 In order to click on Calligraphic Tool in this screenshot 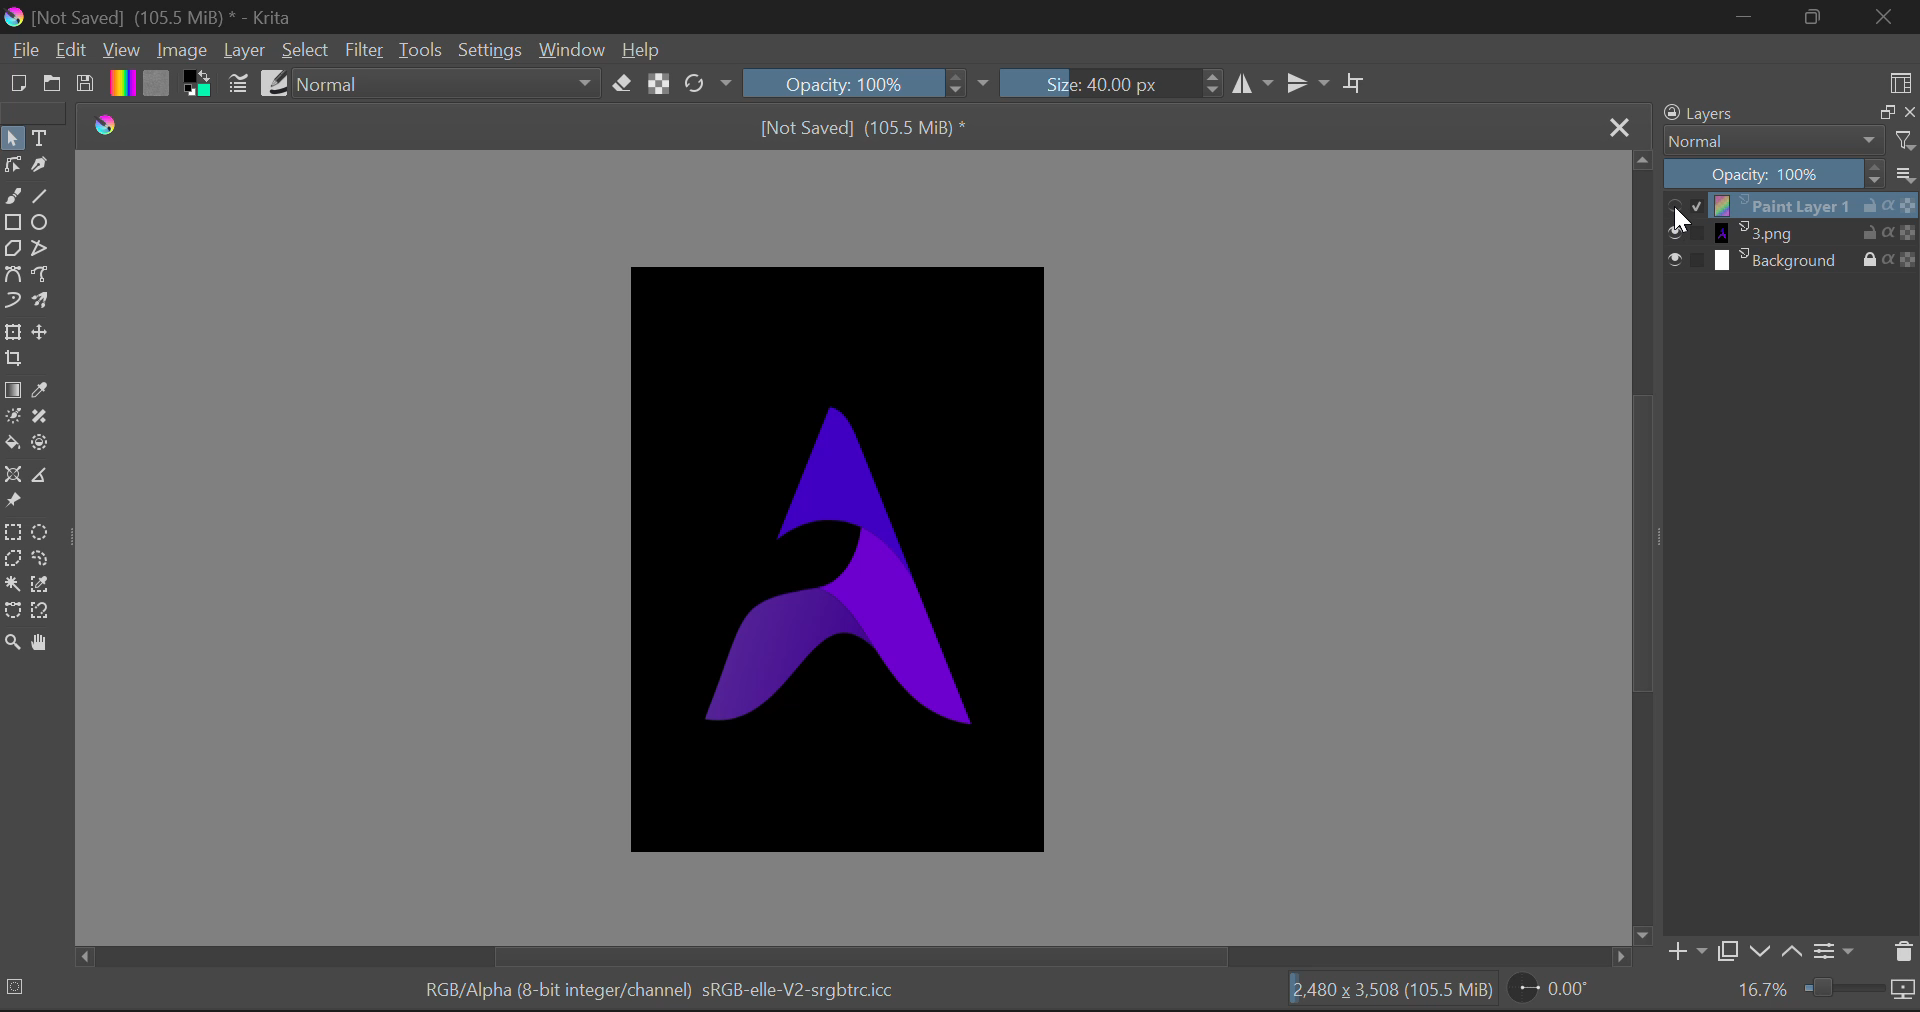, I will do `click(48, 166)`.